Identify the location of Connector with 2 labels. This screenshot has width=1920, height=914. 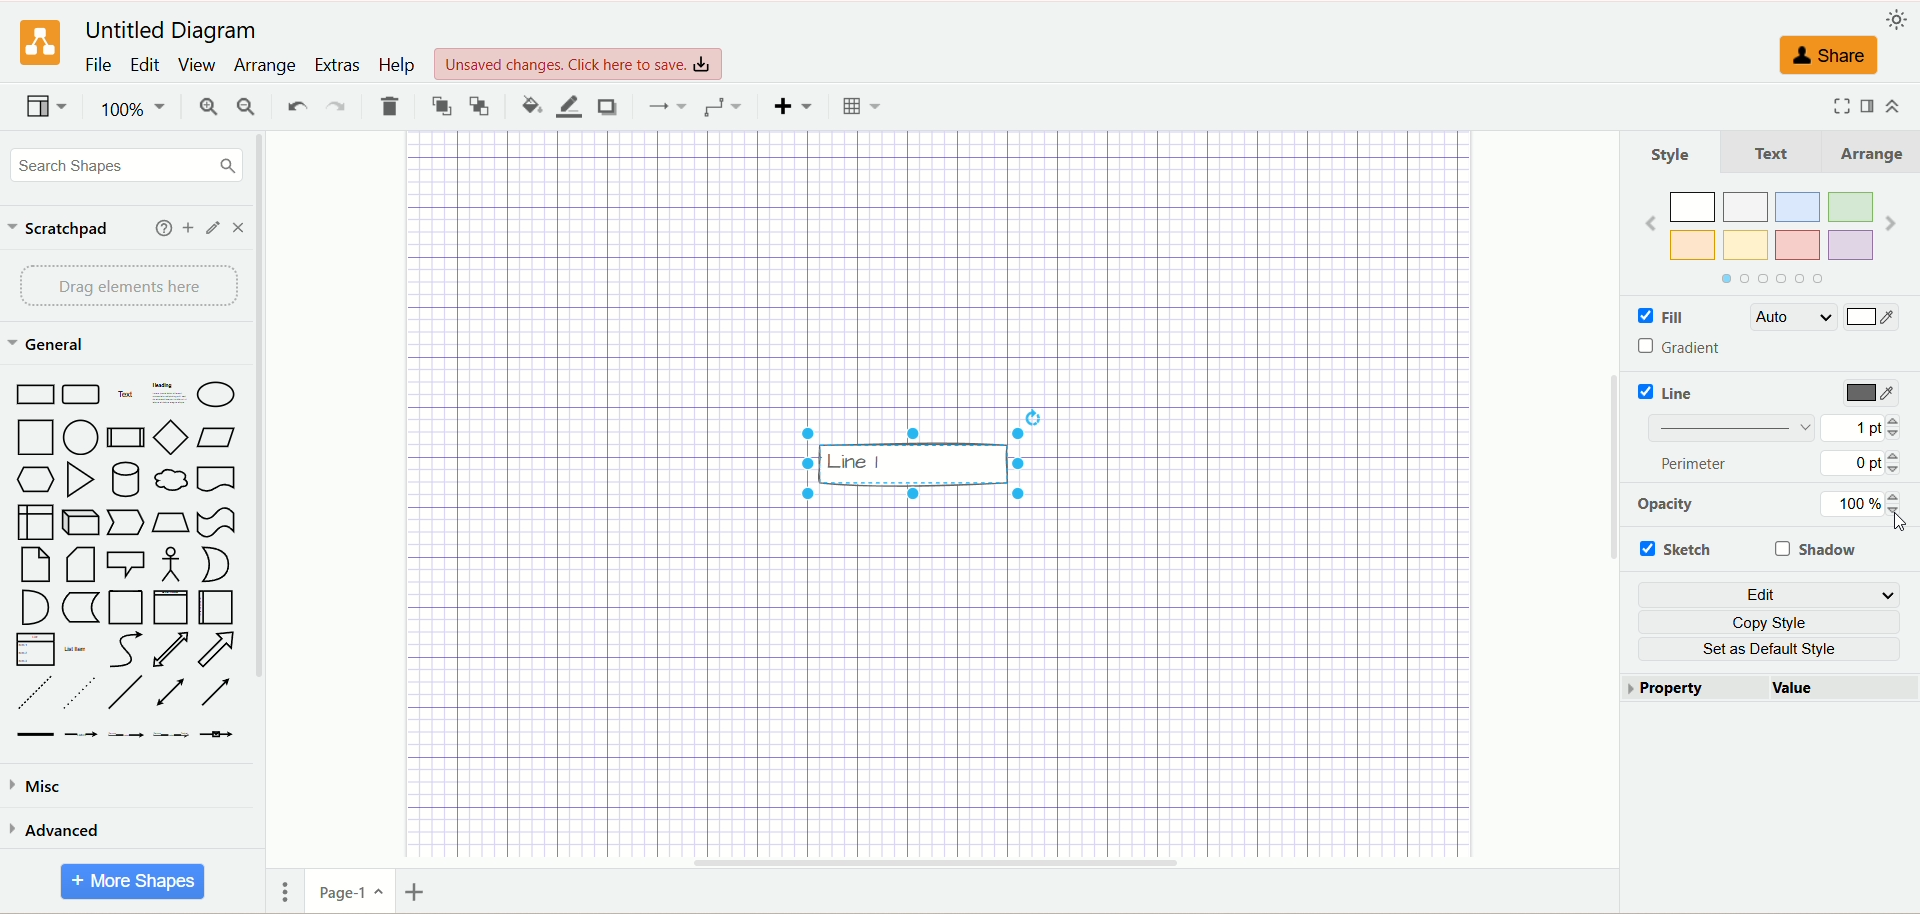
(123, 736).